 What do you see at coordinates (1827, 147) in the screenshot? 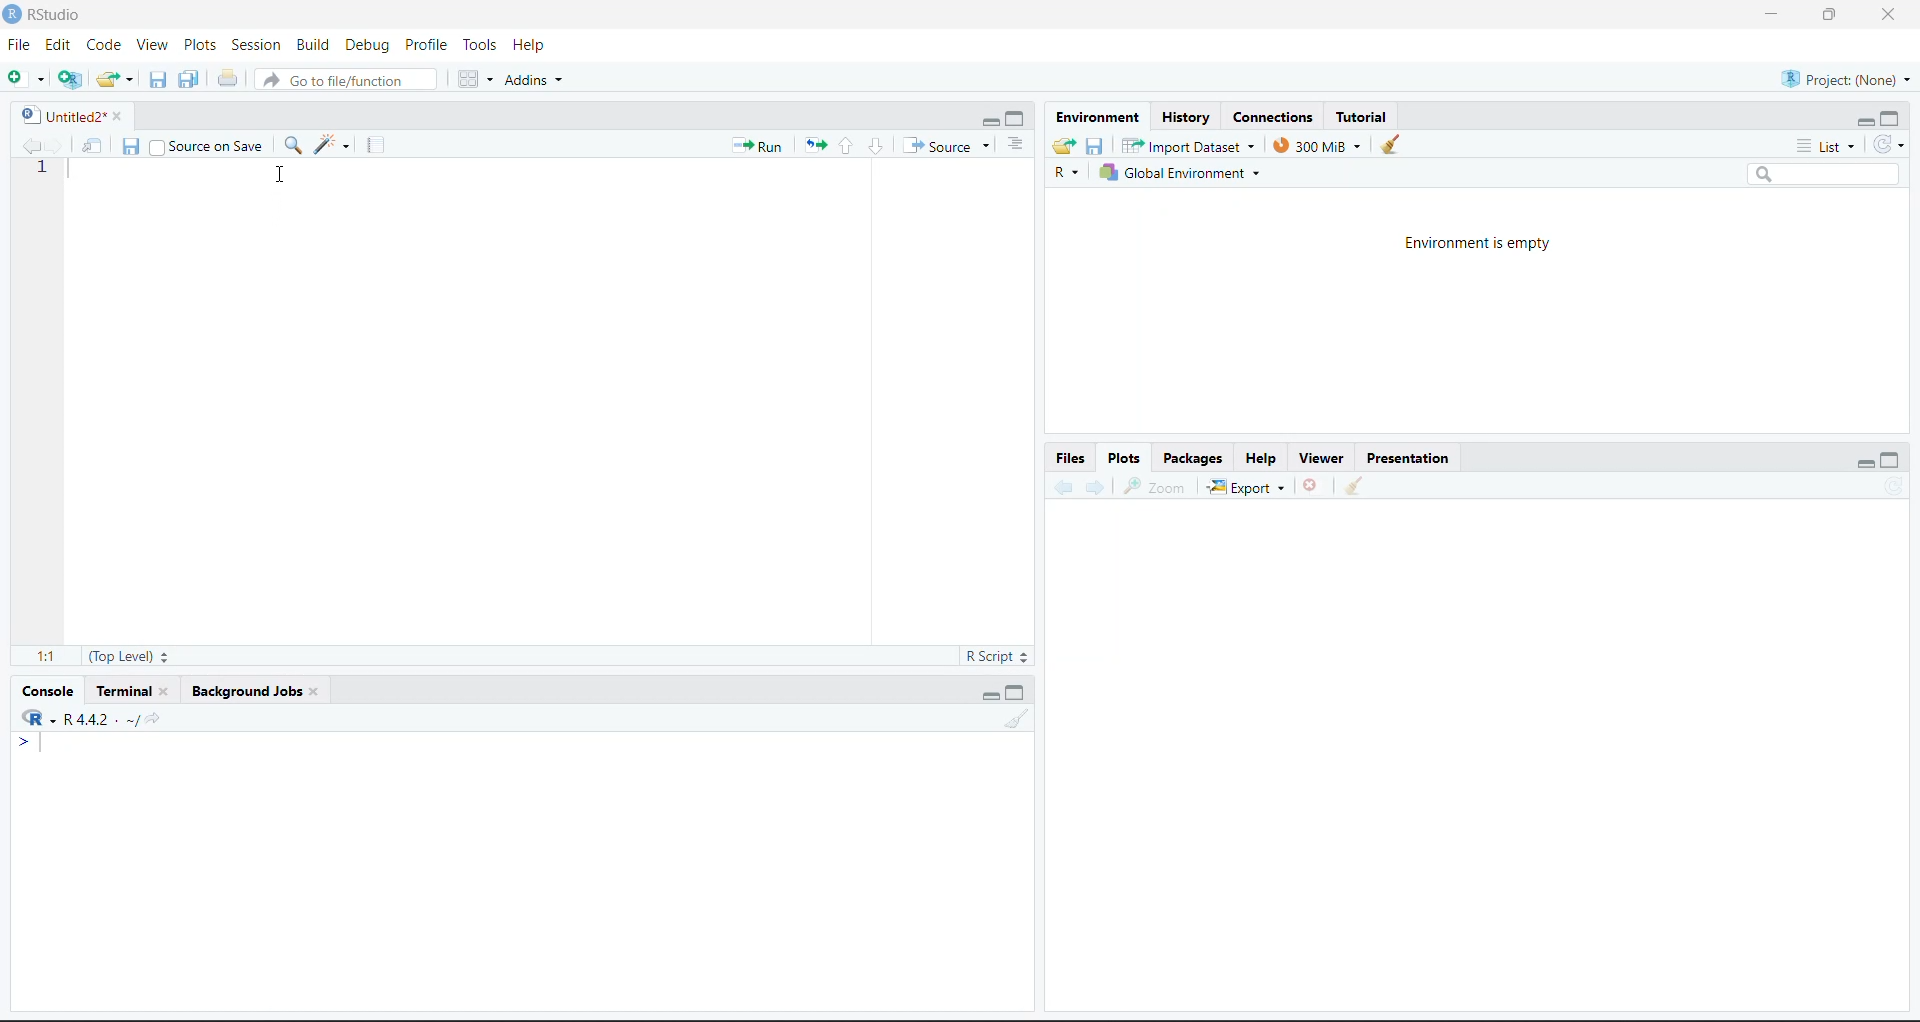
I see `List ` at bounding box center [1827, 147].